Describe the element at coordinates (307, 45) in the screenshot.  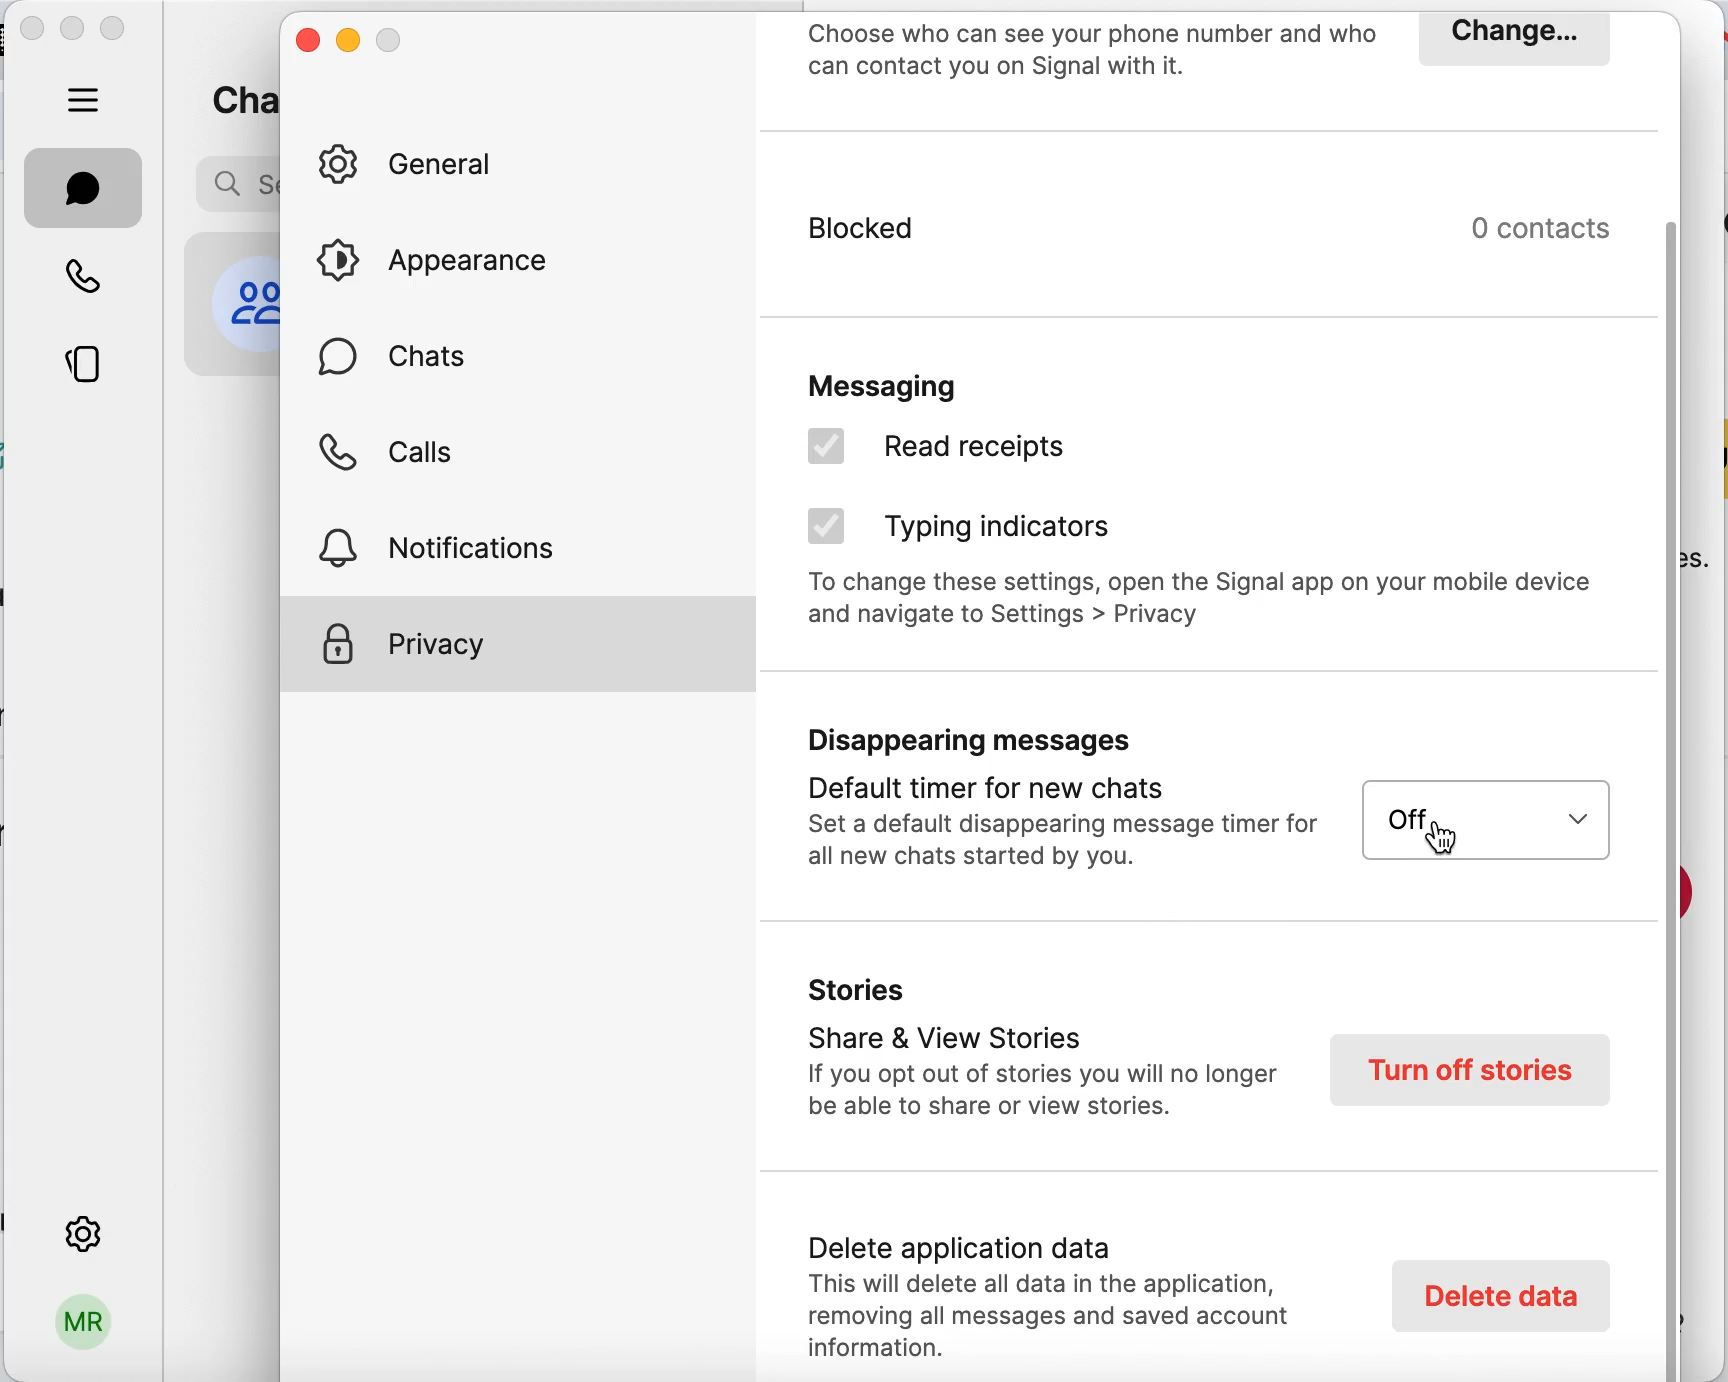
I see `close` at that location.